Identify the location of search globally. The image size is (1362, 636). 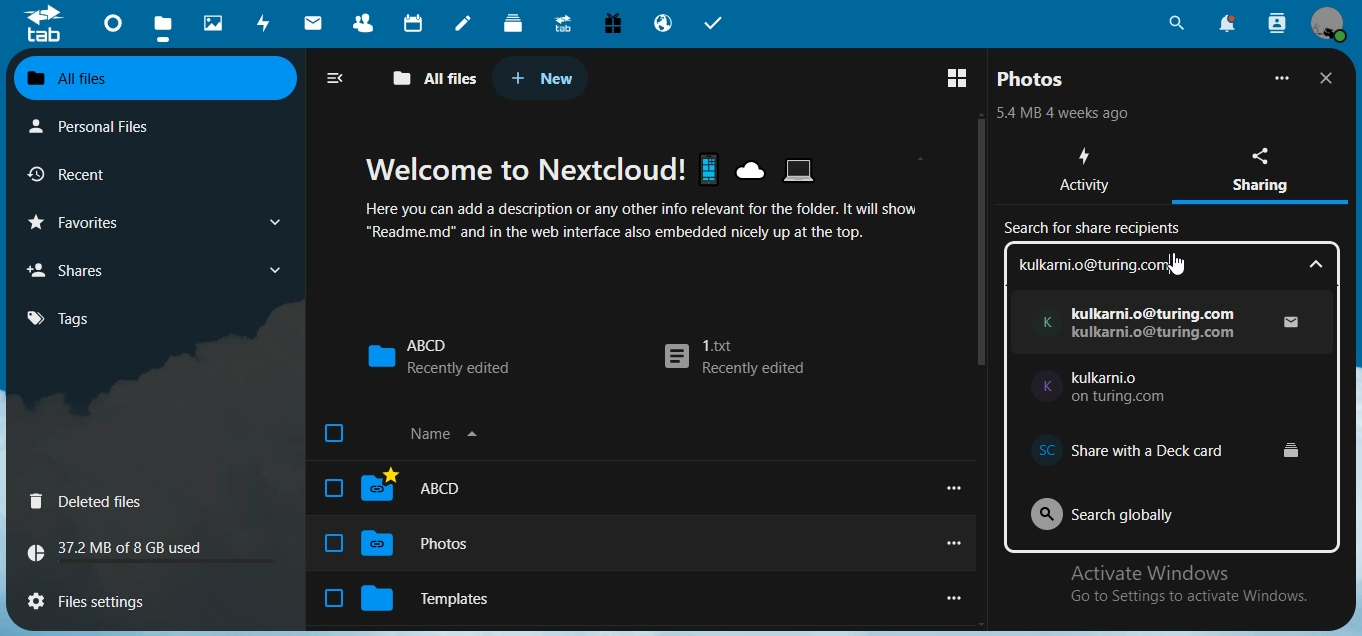
(1125, 512).